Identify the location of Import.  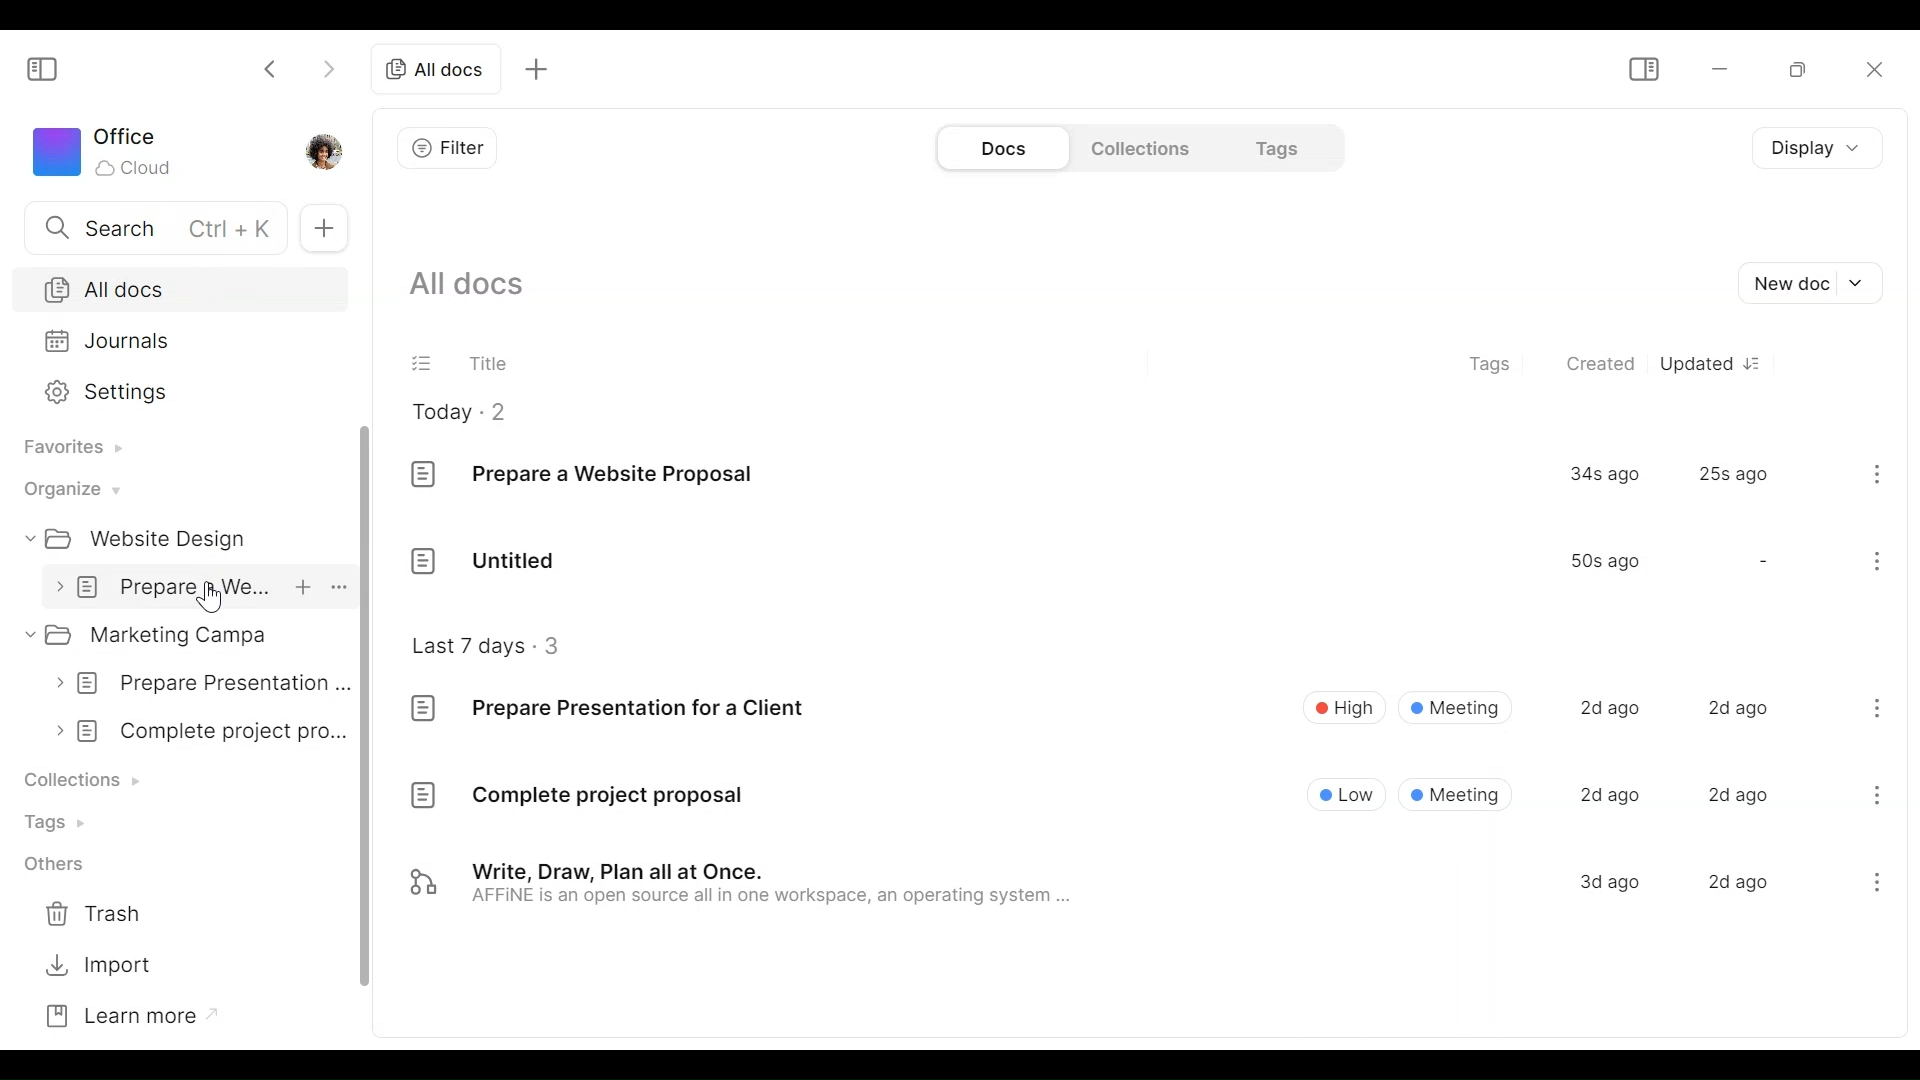
(94, 967).